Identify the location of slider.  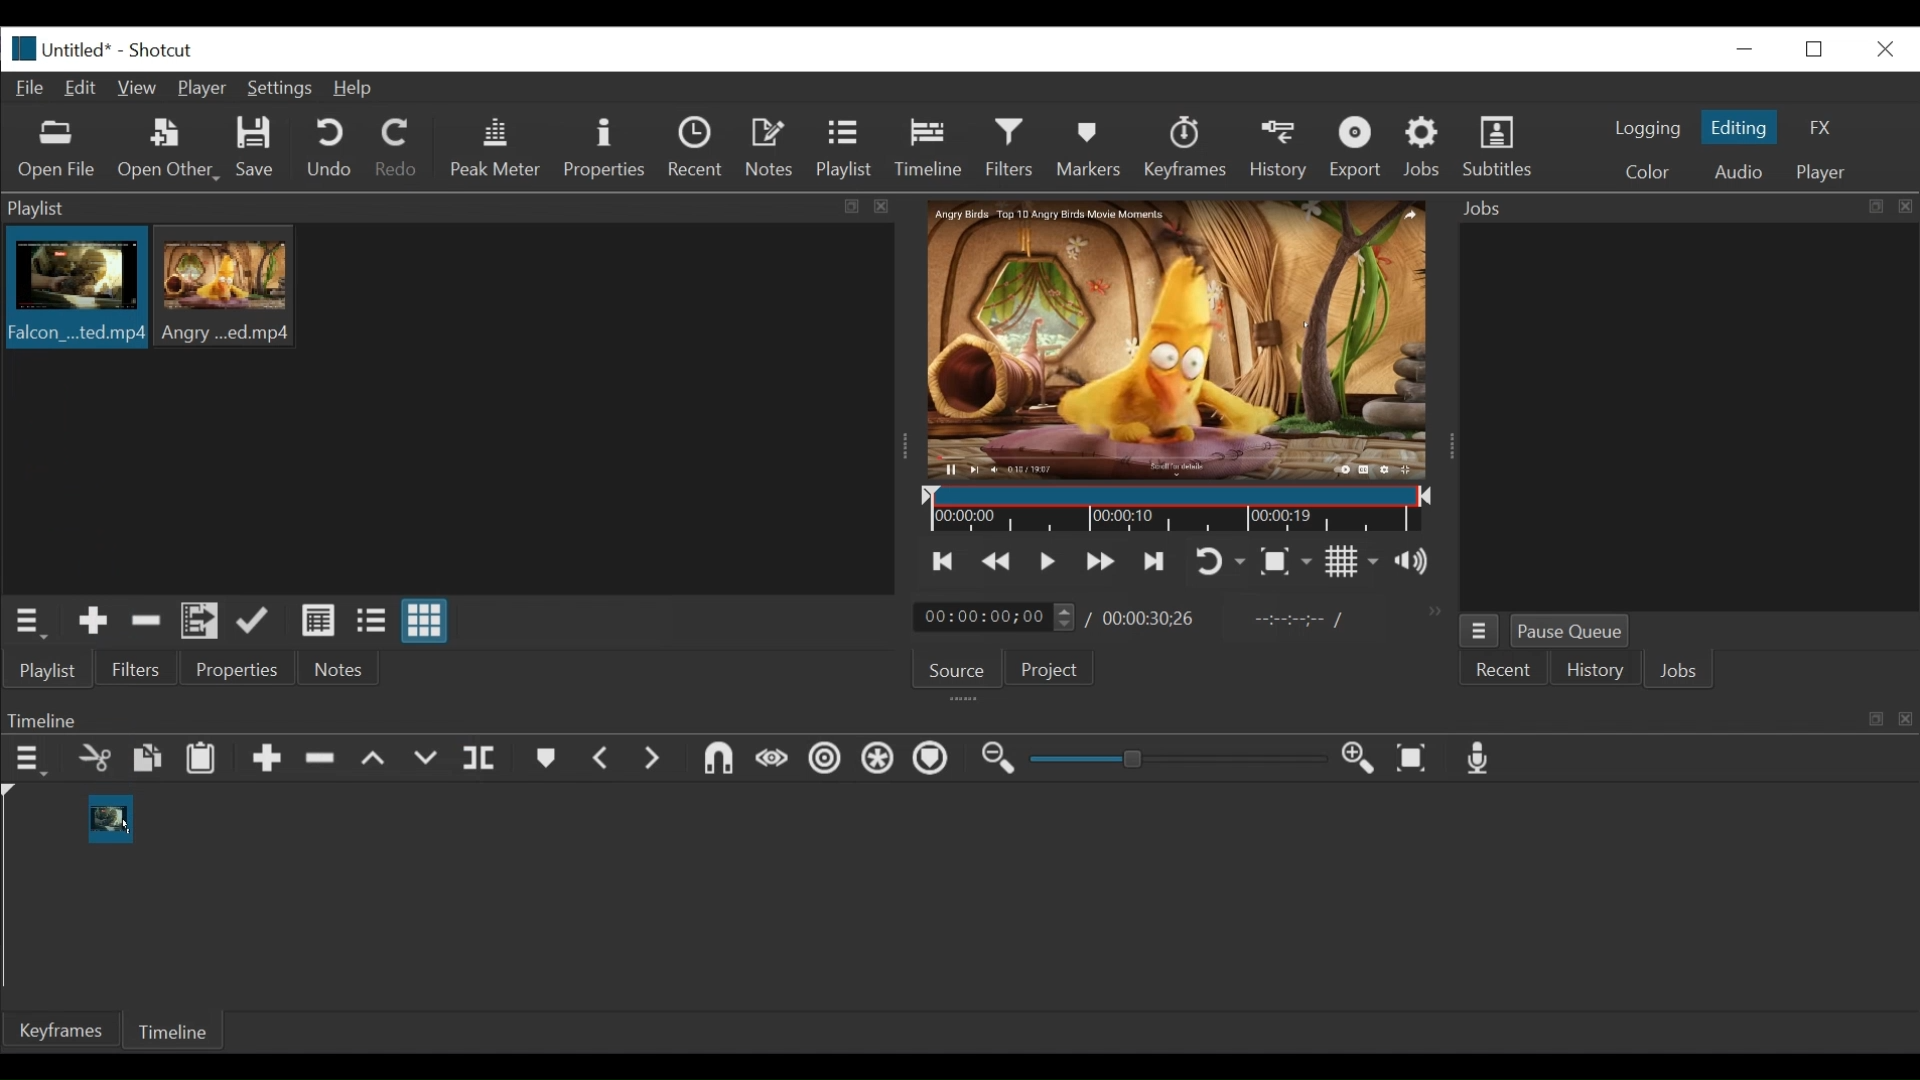
(1172, 760).